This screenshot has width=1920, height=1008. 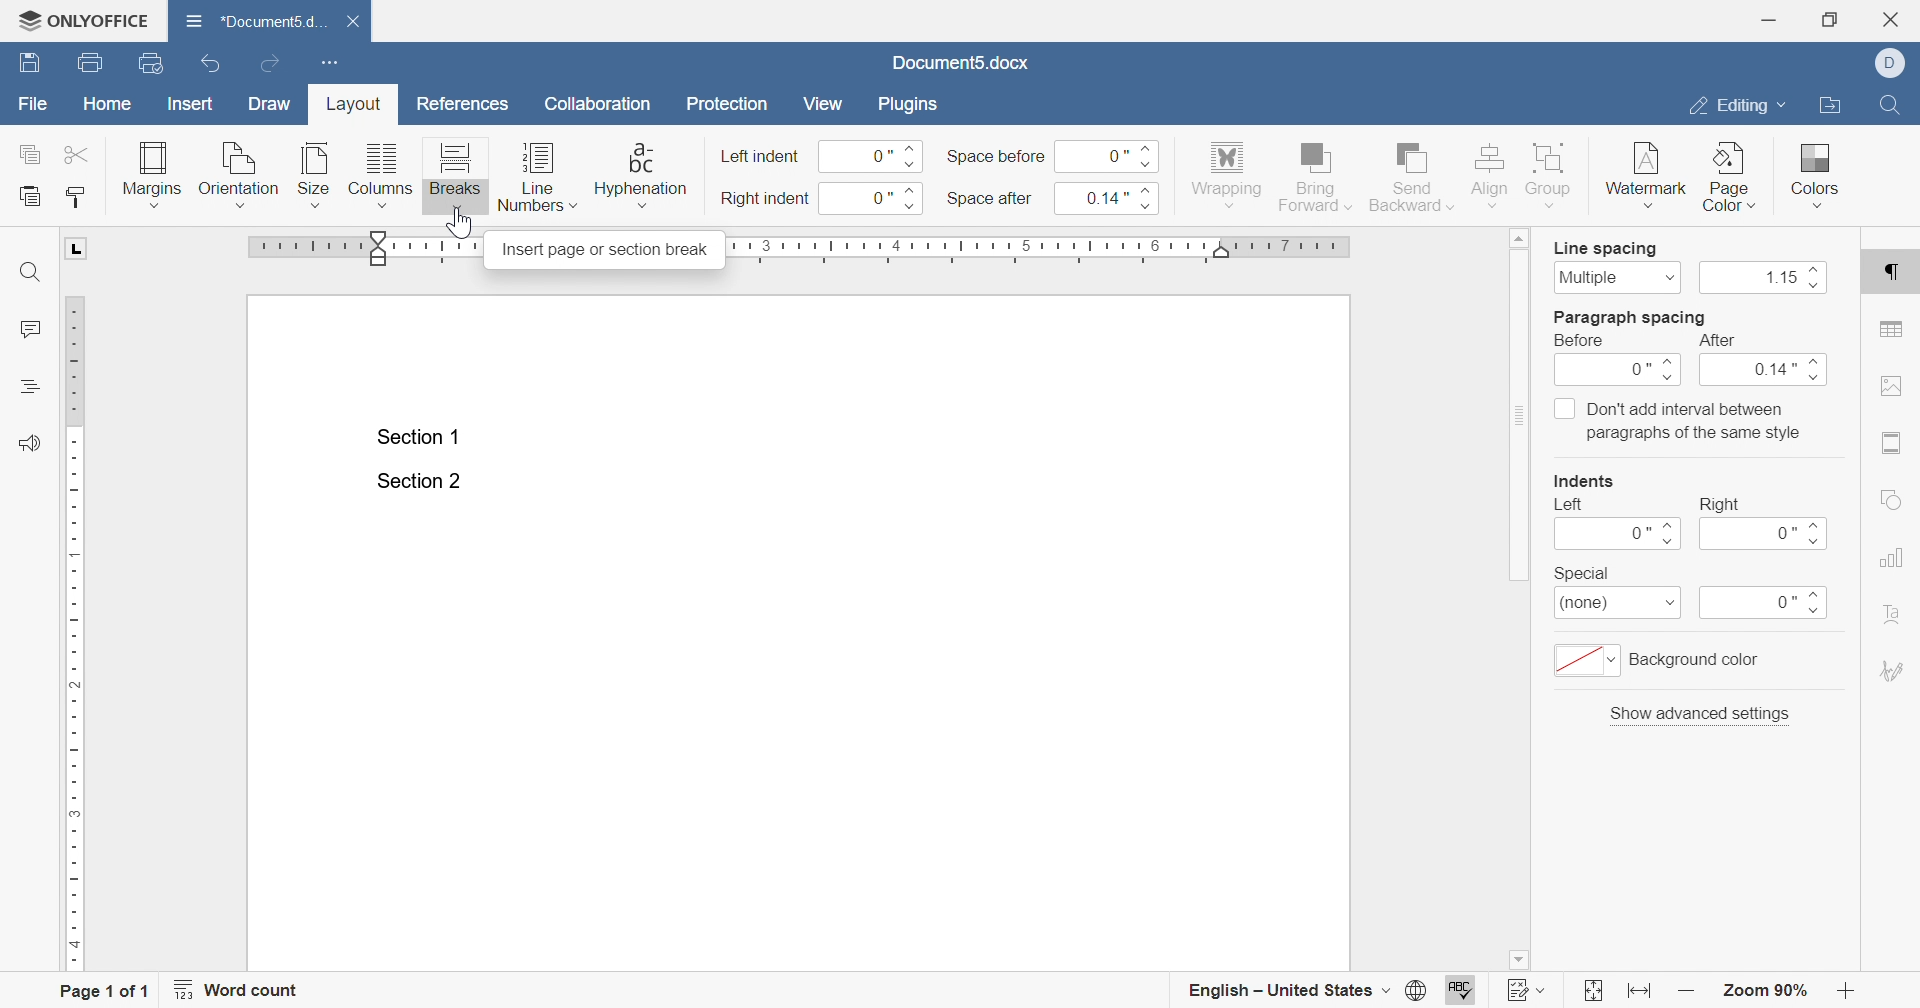 I want to click on page 1 of 1, so click(x=109, y=989).